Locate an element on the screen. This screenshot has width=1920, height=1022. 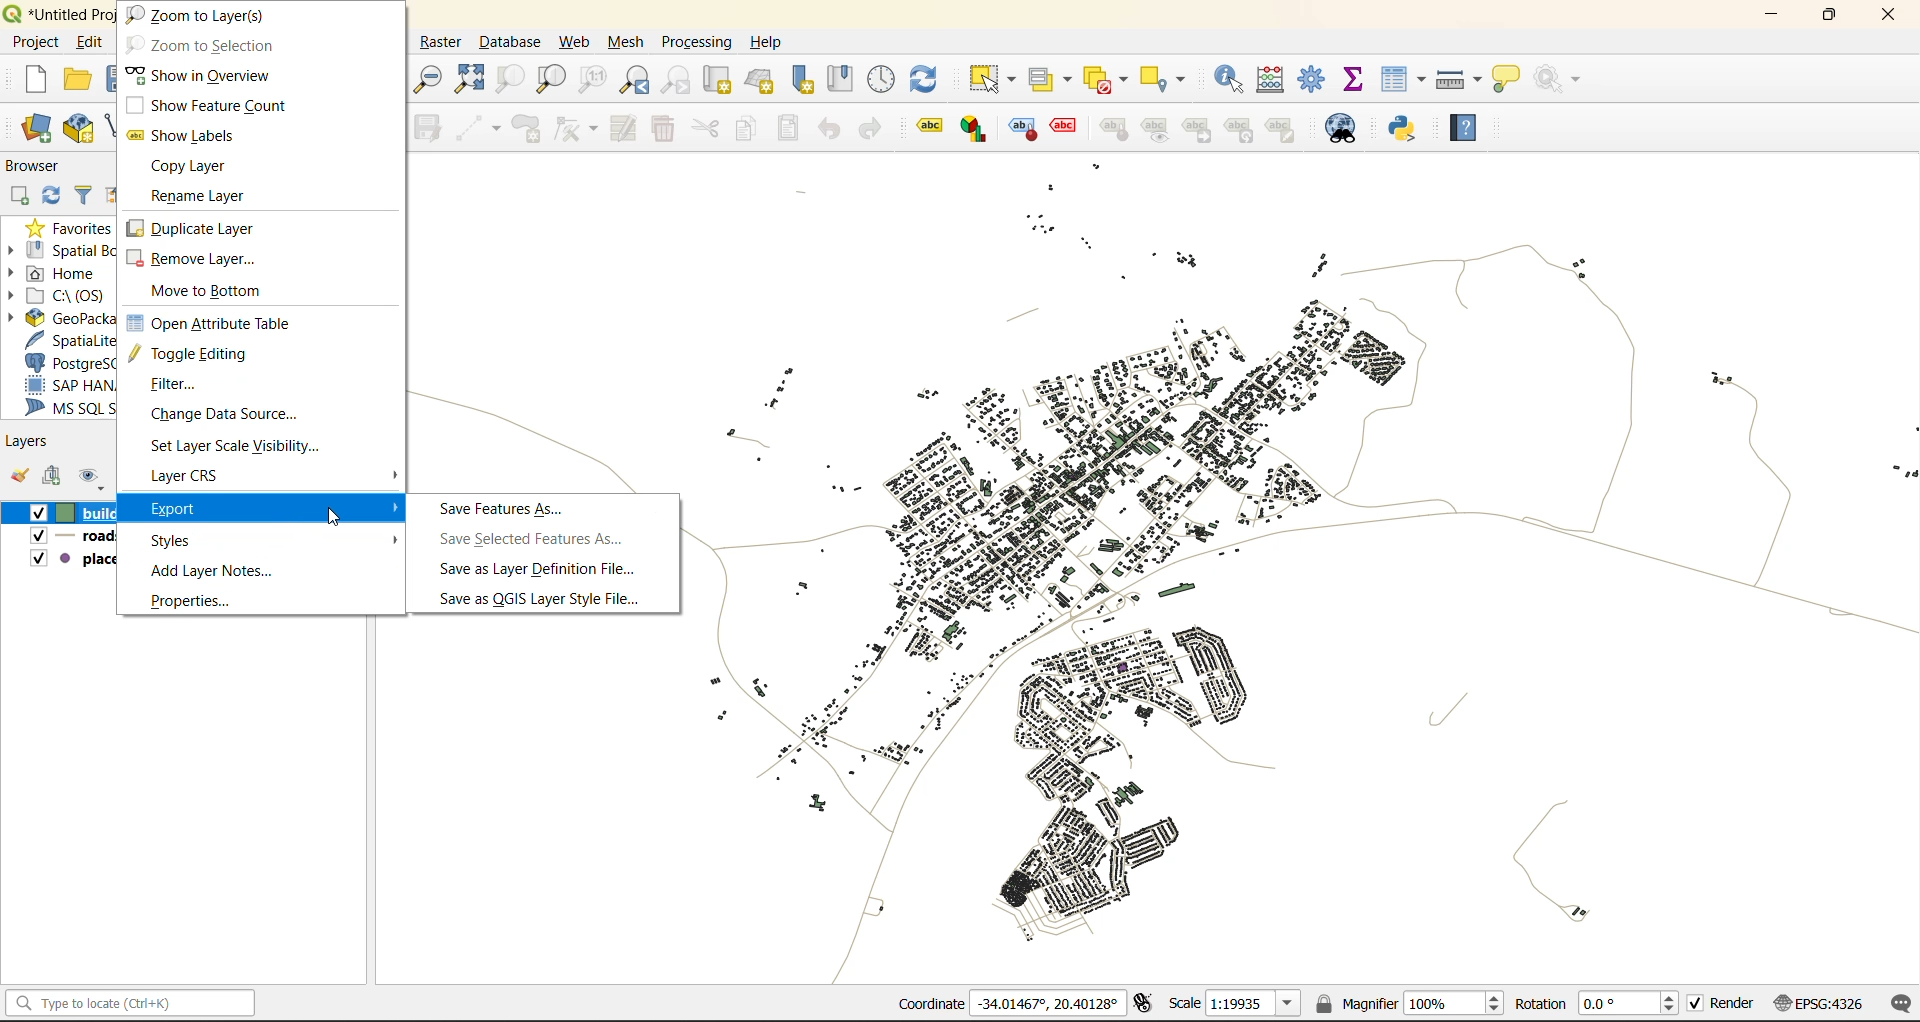
manage map is located at coordinates (88, 478).